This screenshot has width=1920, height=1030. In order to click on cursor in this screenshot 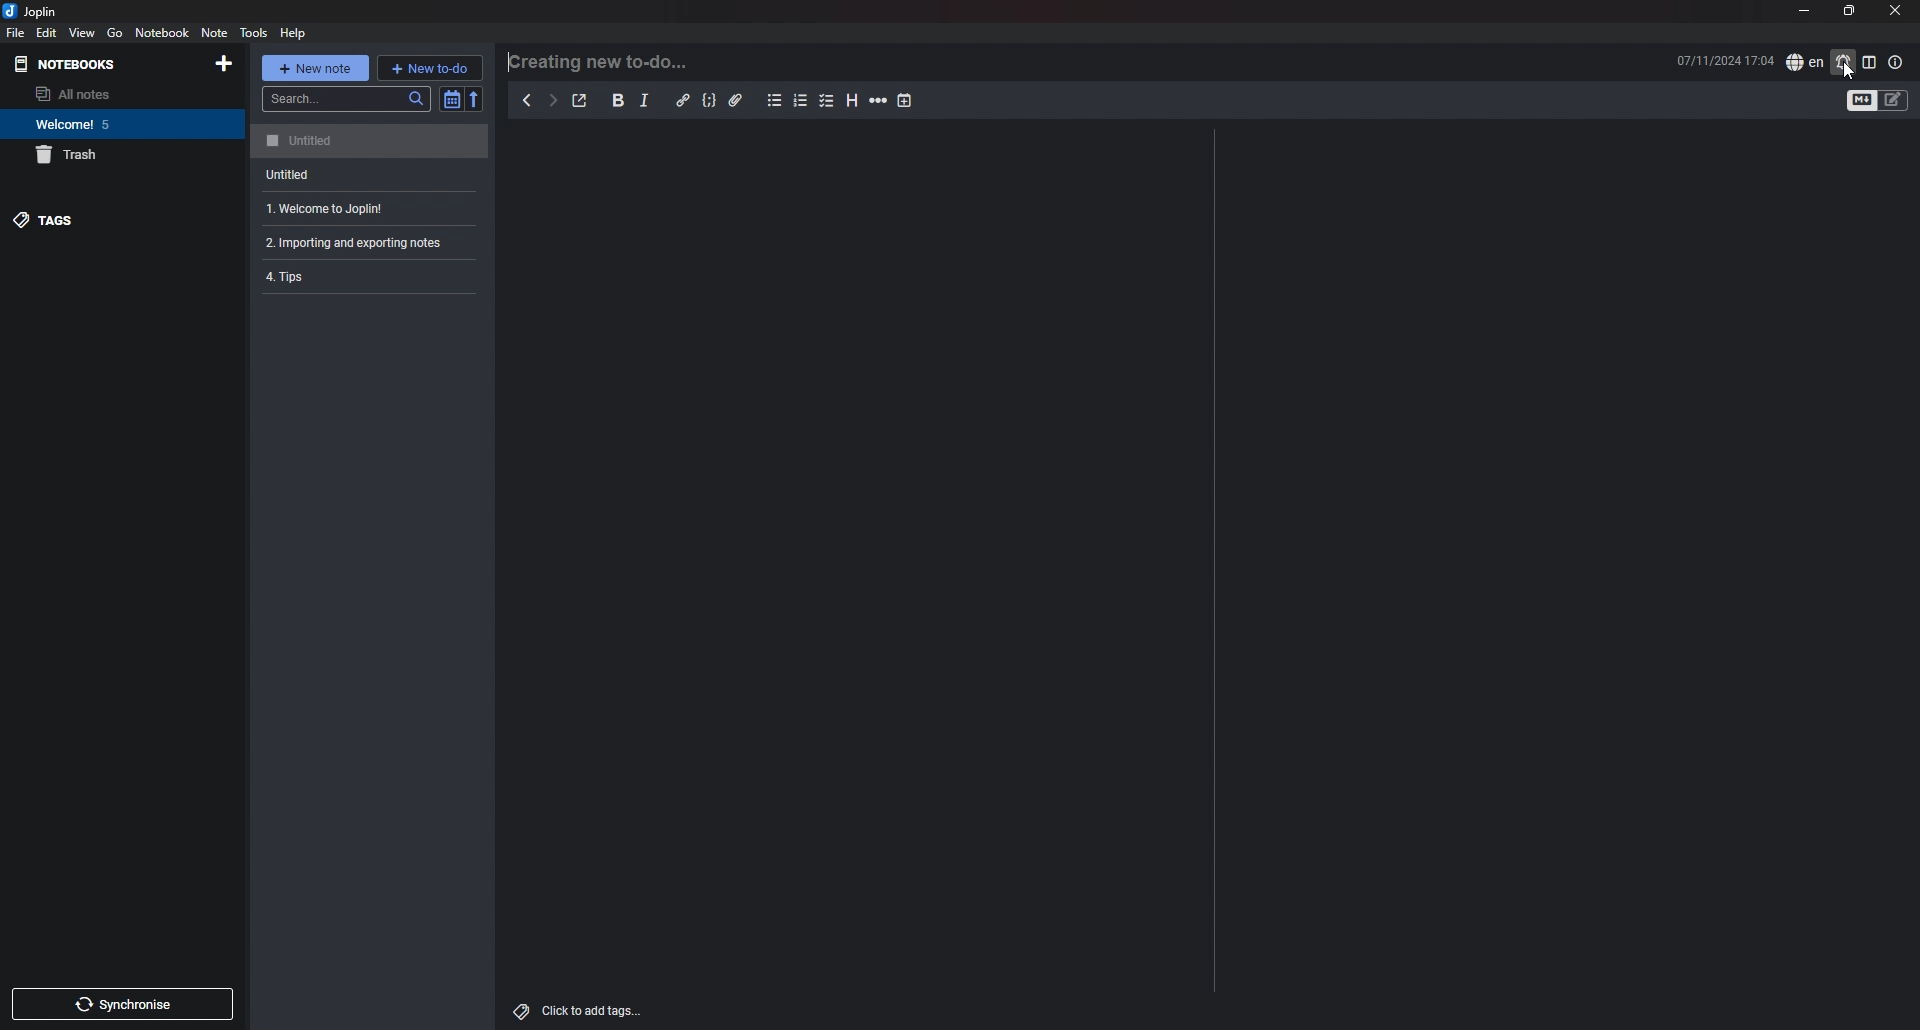, I will do `click(1848, 72)`.